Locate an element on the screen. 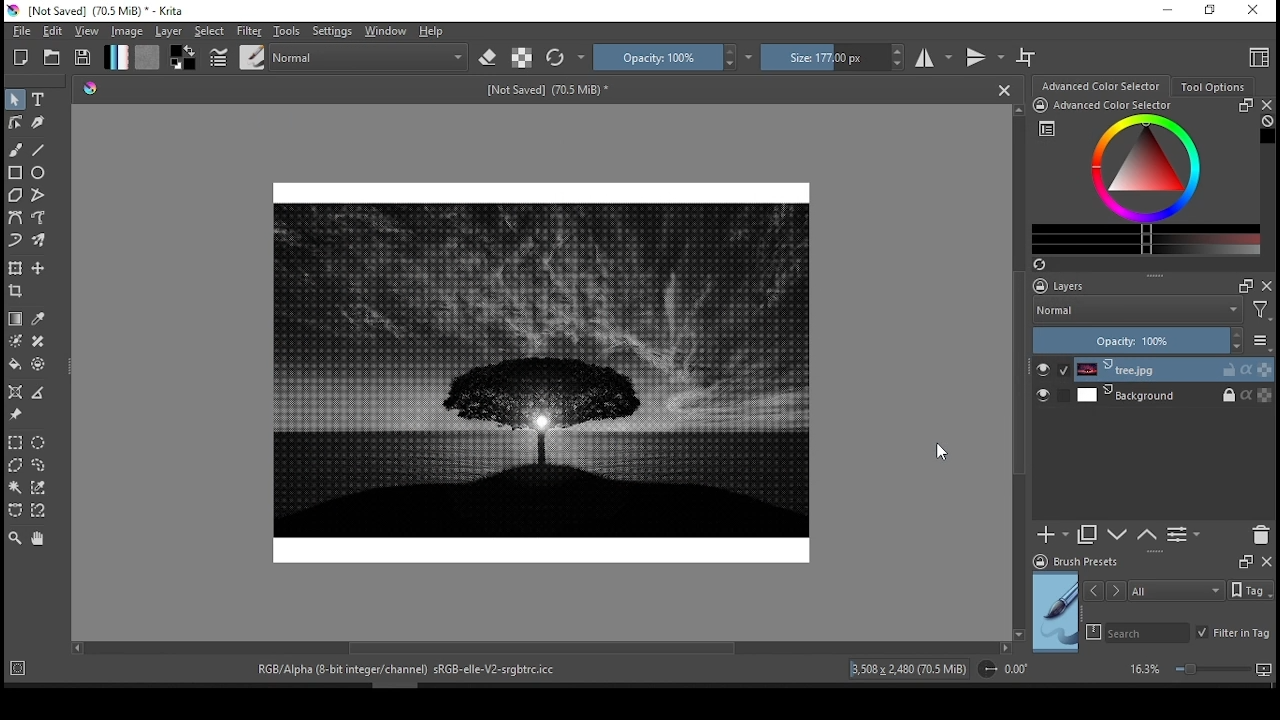  select is located at coordinates (212, 32).